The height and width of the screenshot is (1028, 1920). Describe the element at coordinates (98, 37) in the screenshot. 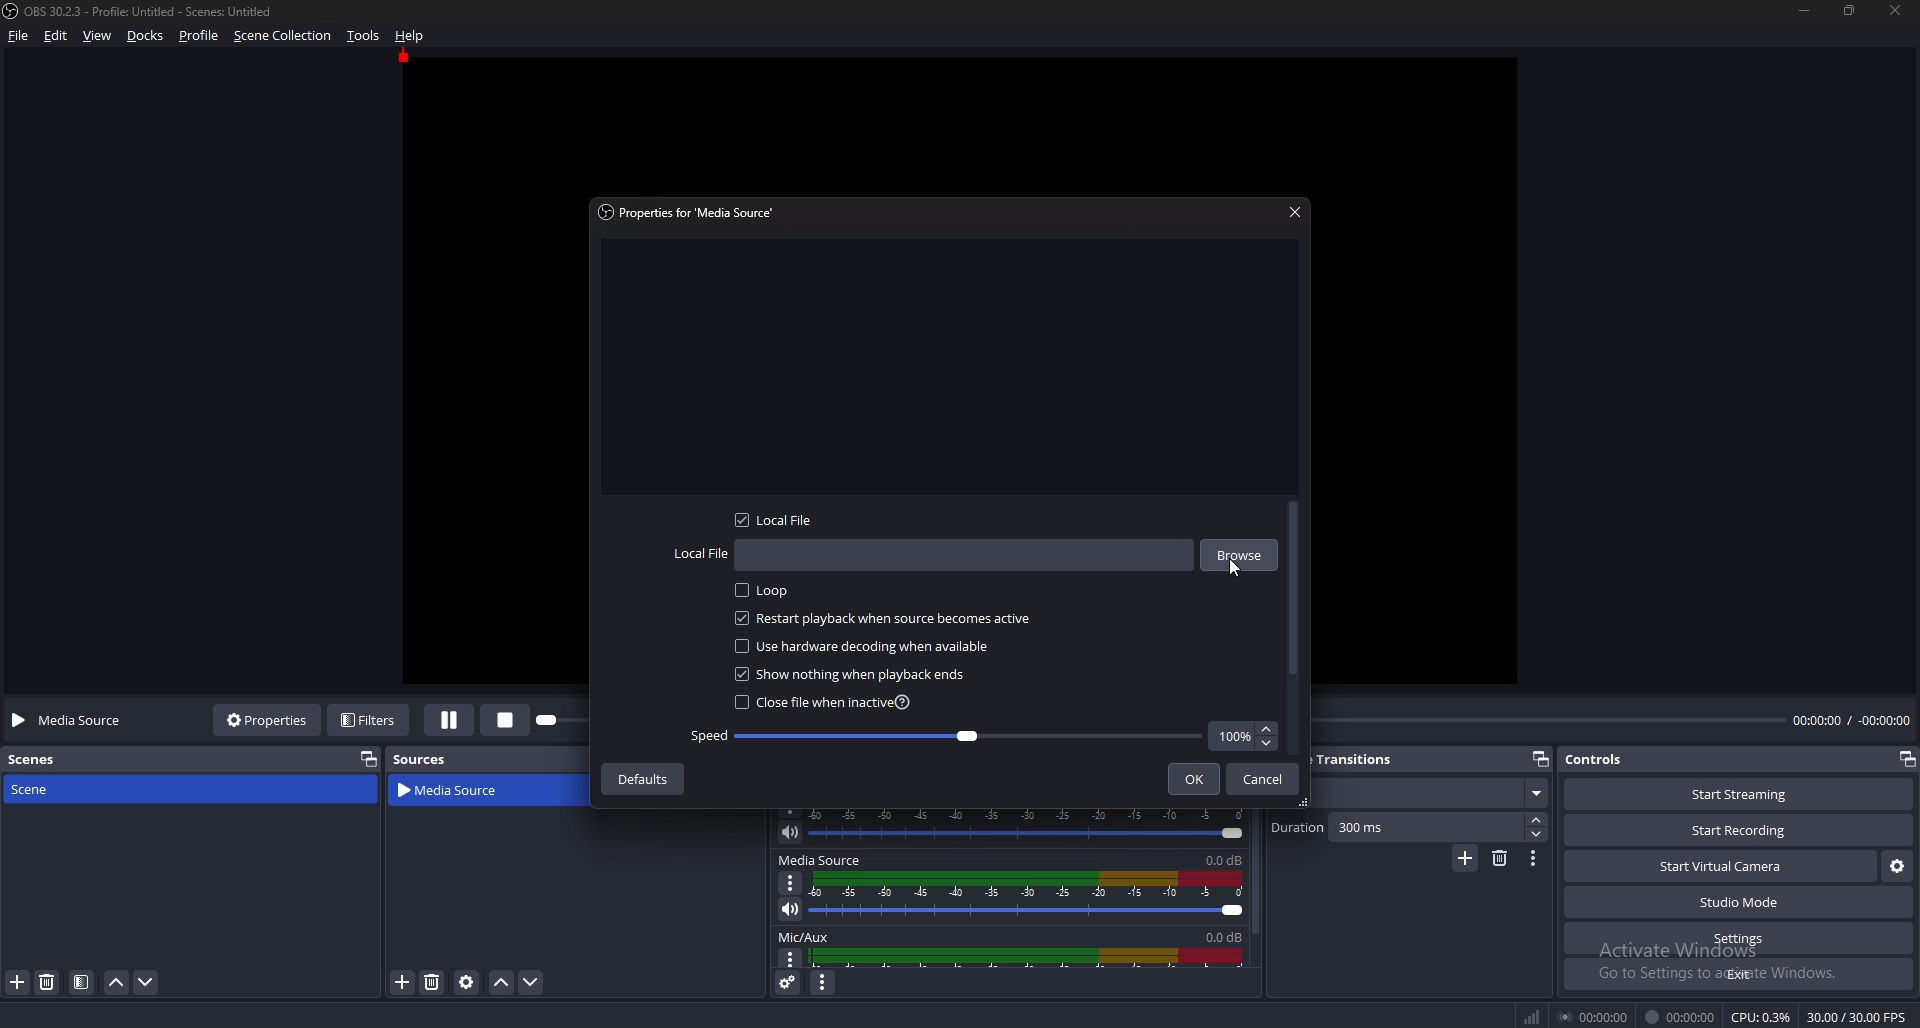

I see `view` at that location.